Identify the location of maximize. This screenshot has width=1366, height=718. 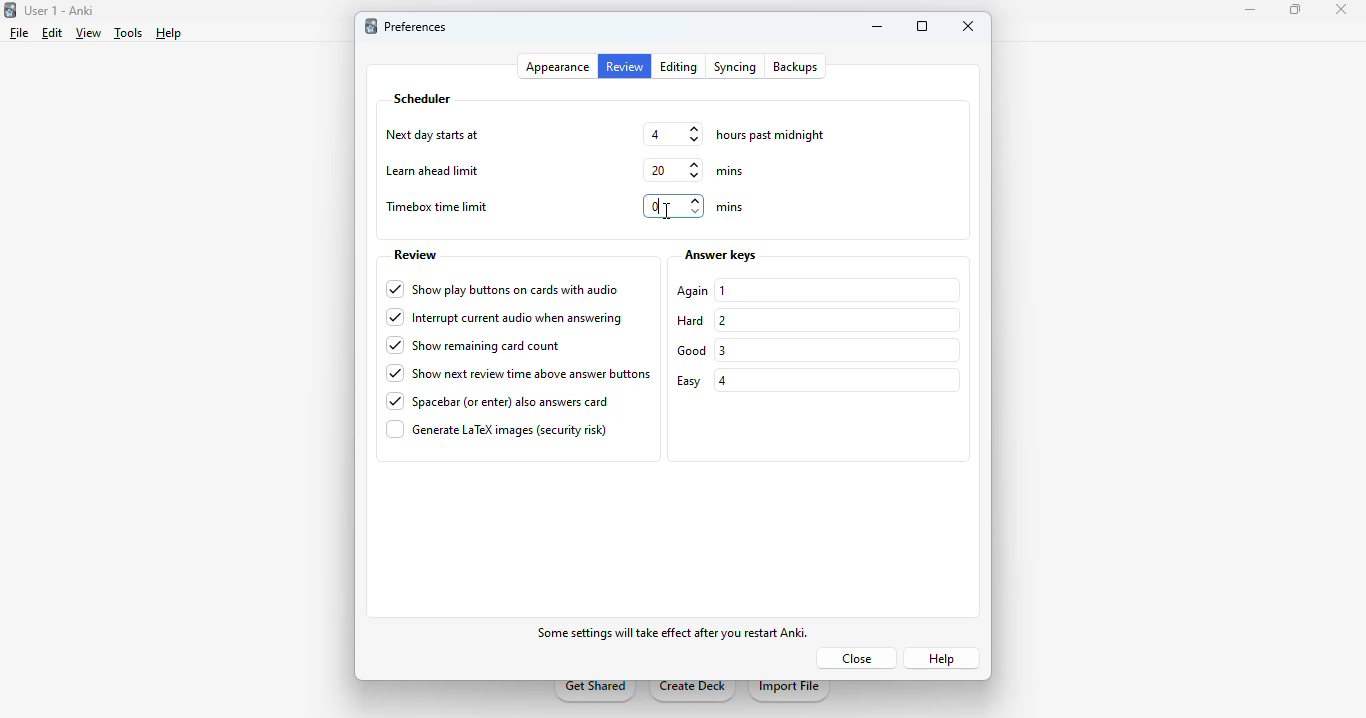
(1295, 10).